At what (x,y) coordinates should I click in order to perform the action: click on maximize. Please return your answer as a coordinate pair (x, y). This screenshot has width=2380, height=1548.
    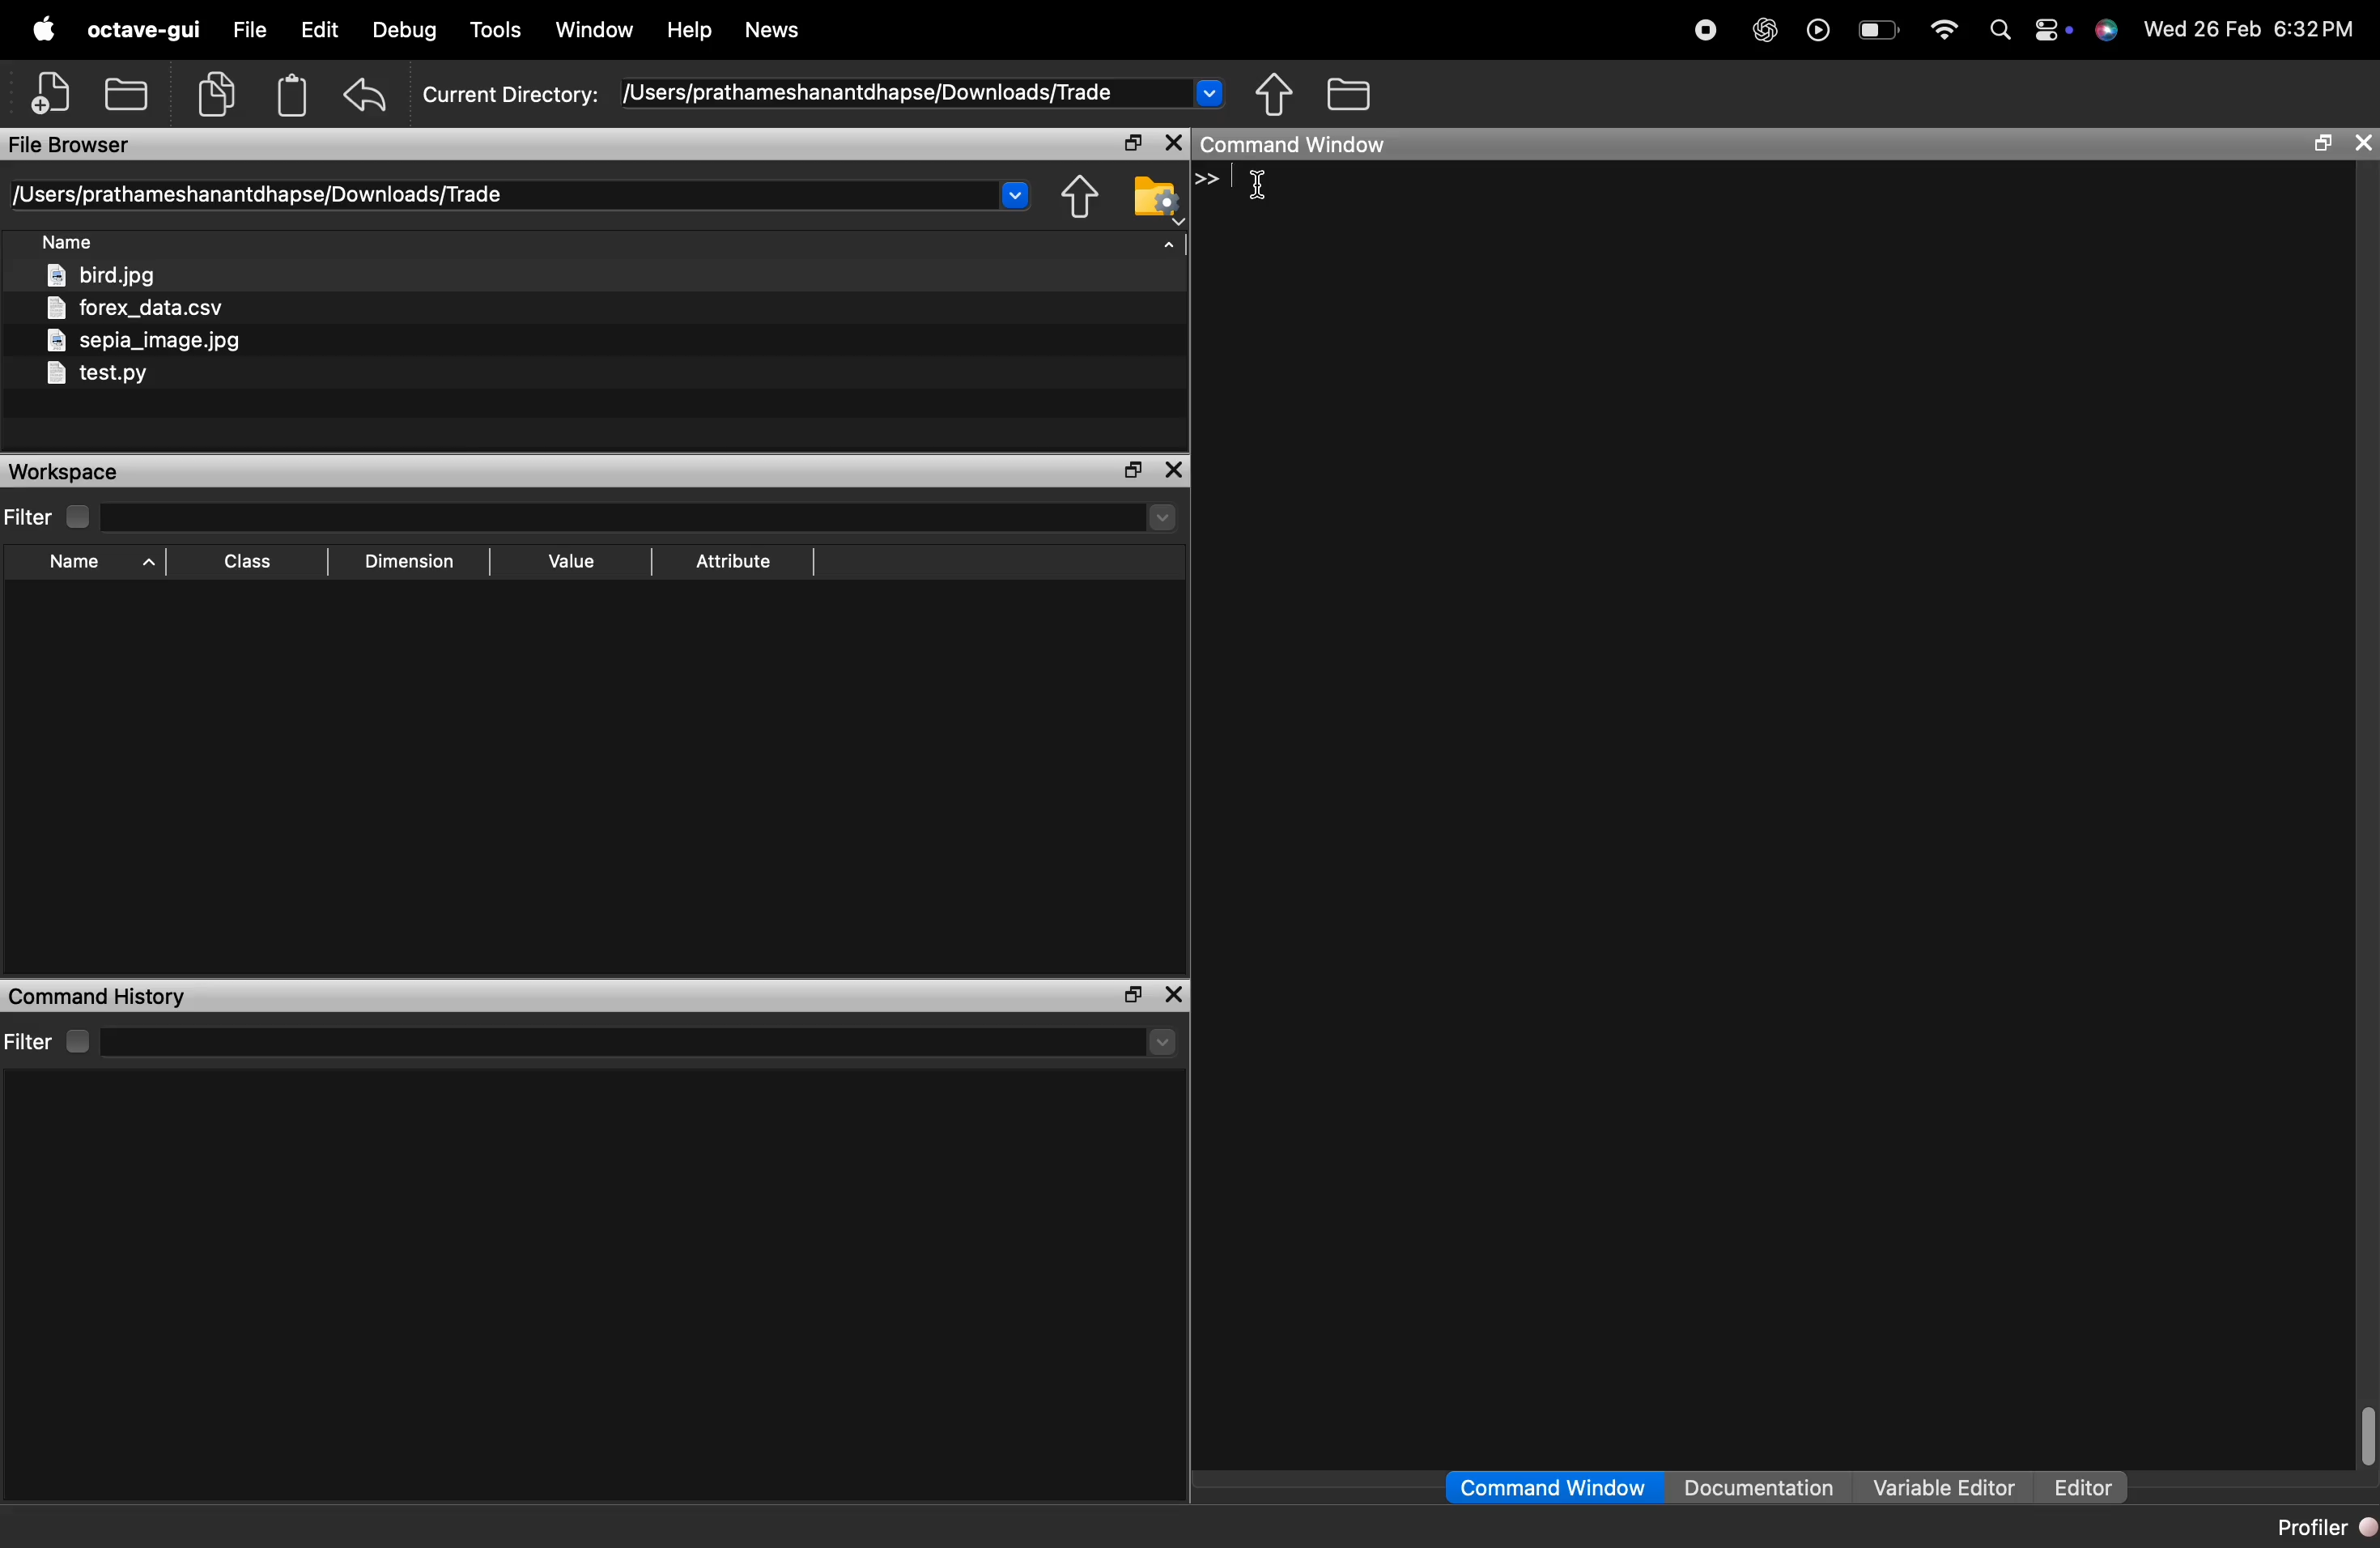
    Looking at the image, I should click on (2319, 144).